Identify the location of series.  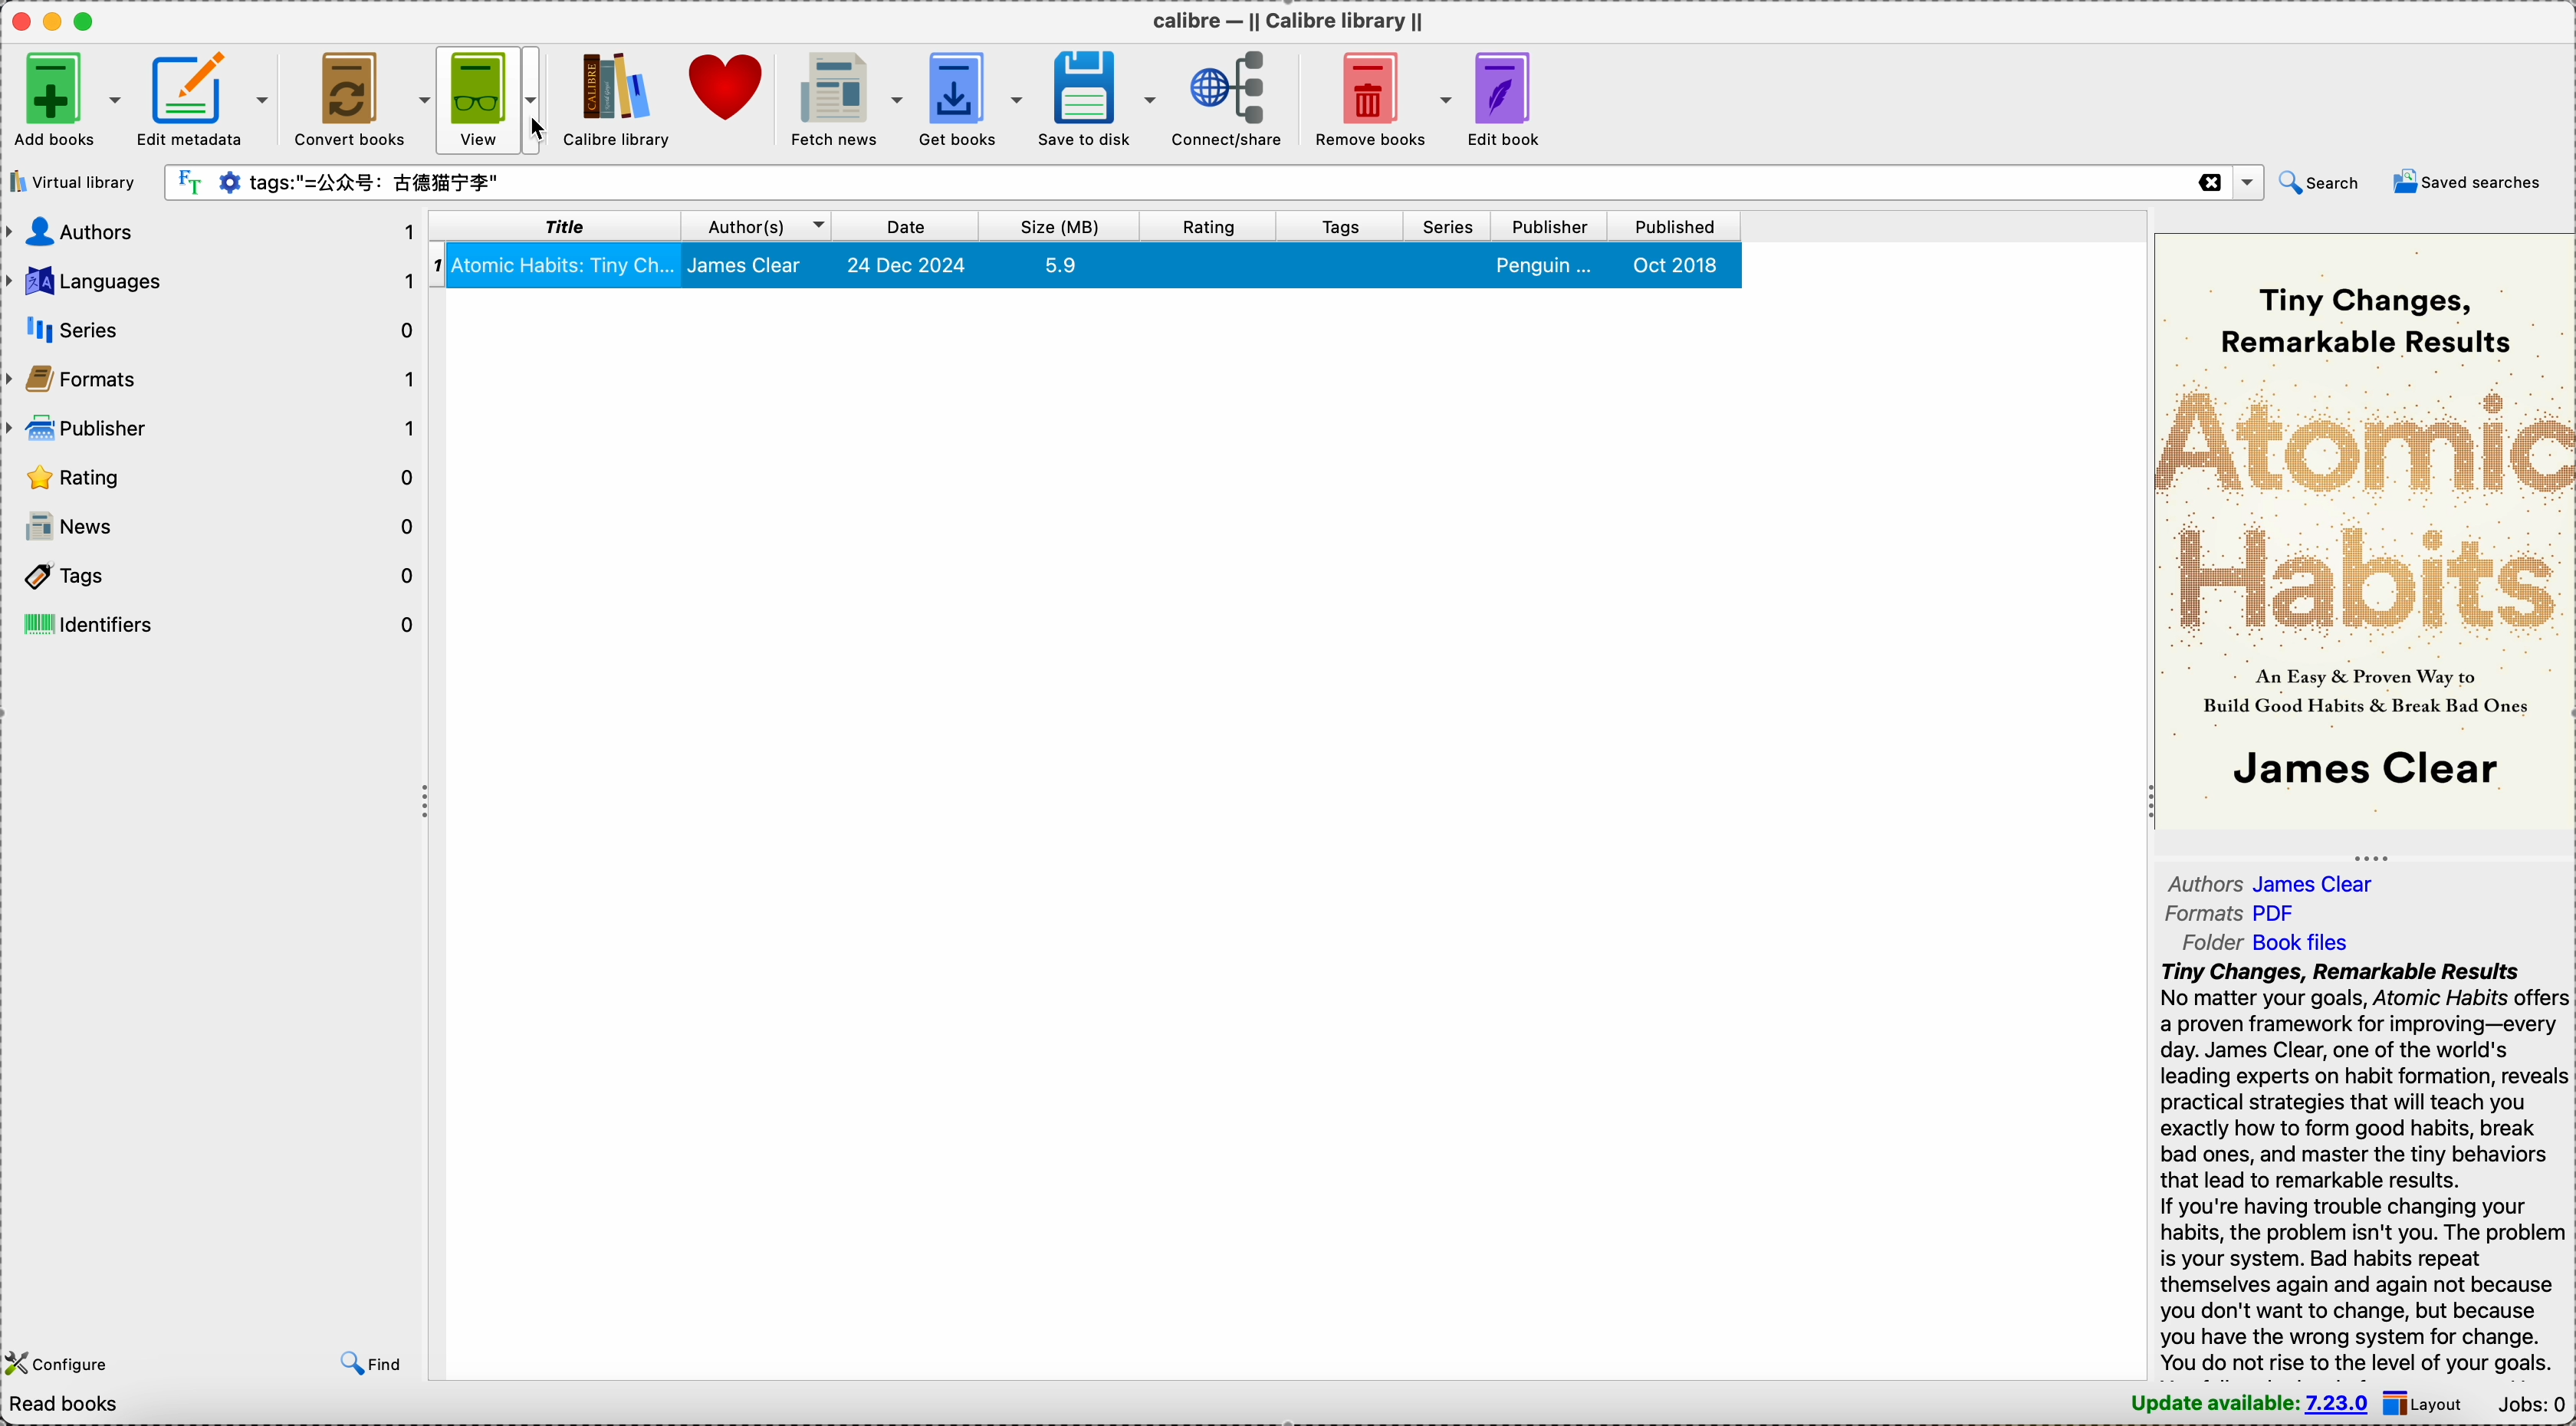
(1451, 225).